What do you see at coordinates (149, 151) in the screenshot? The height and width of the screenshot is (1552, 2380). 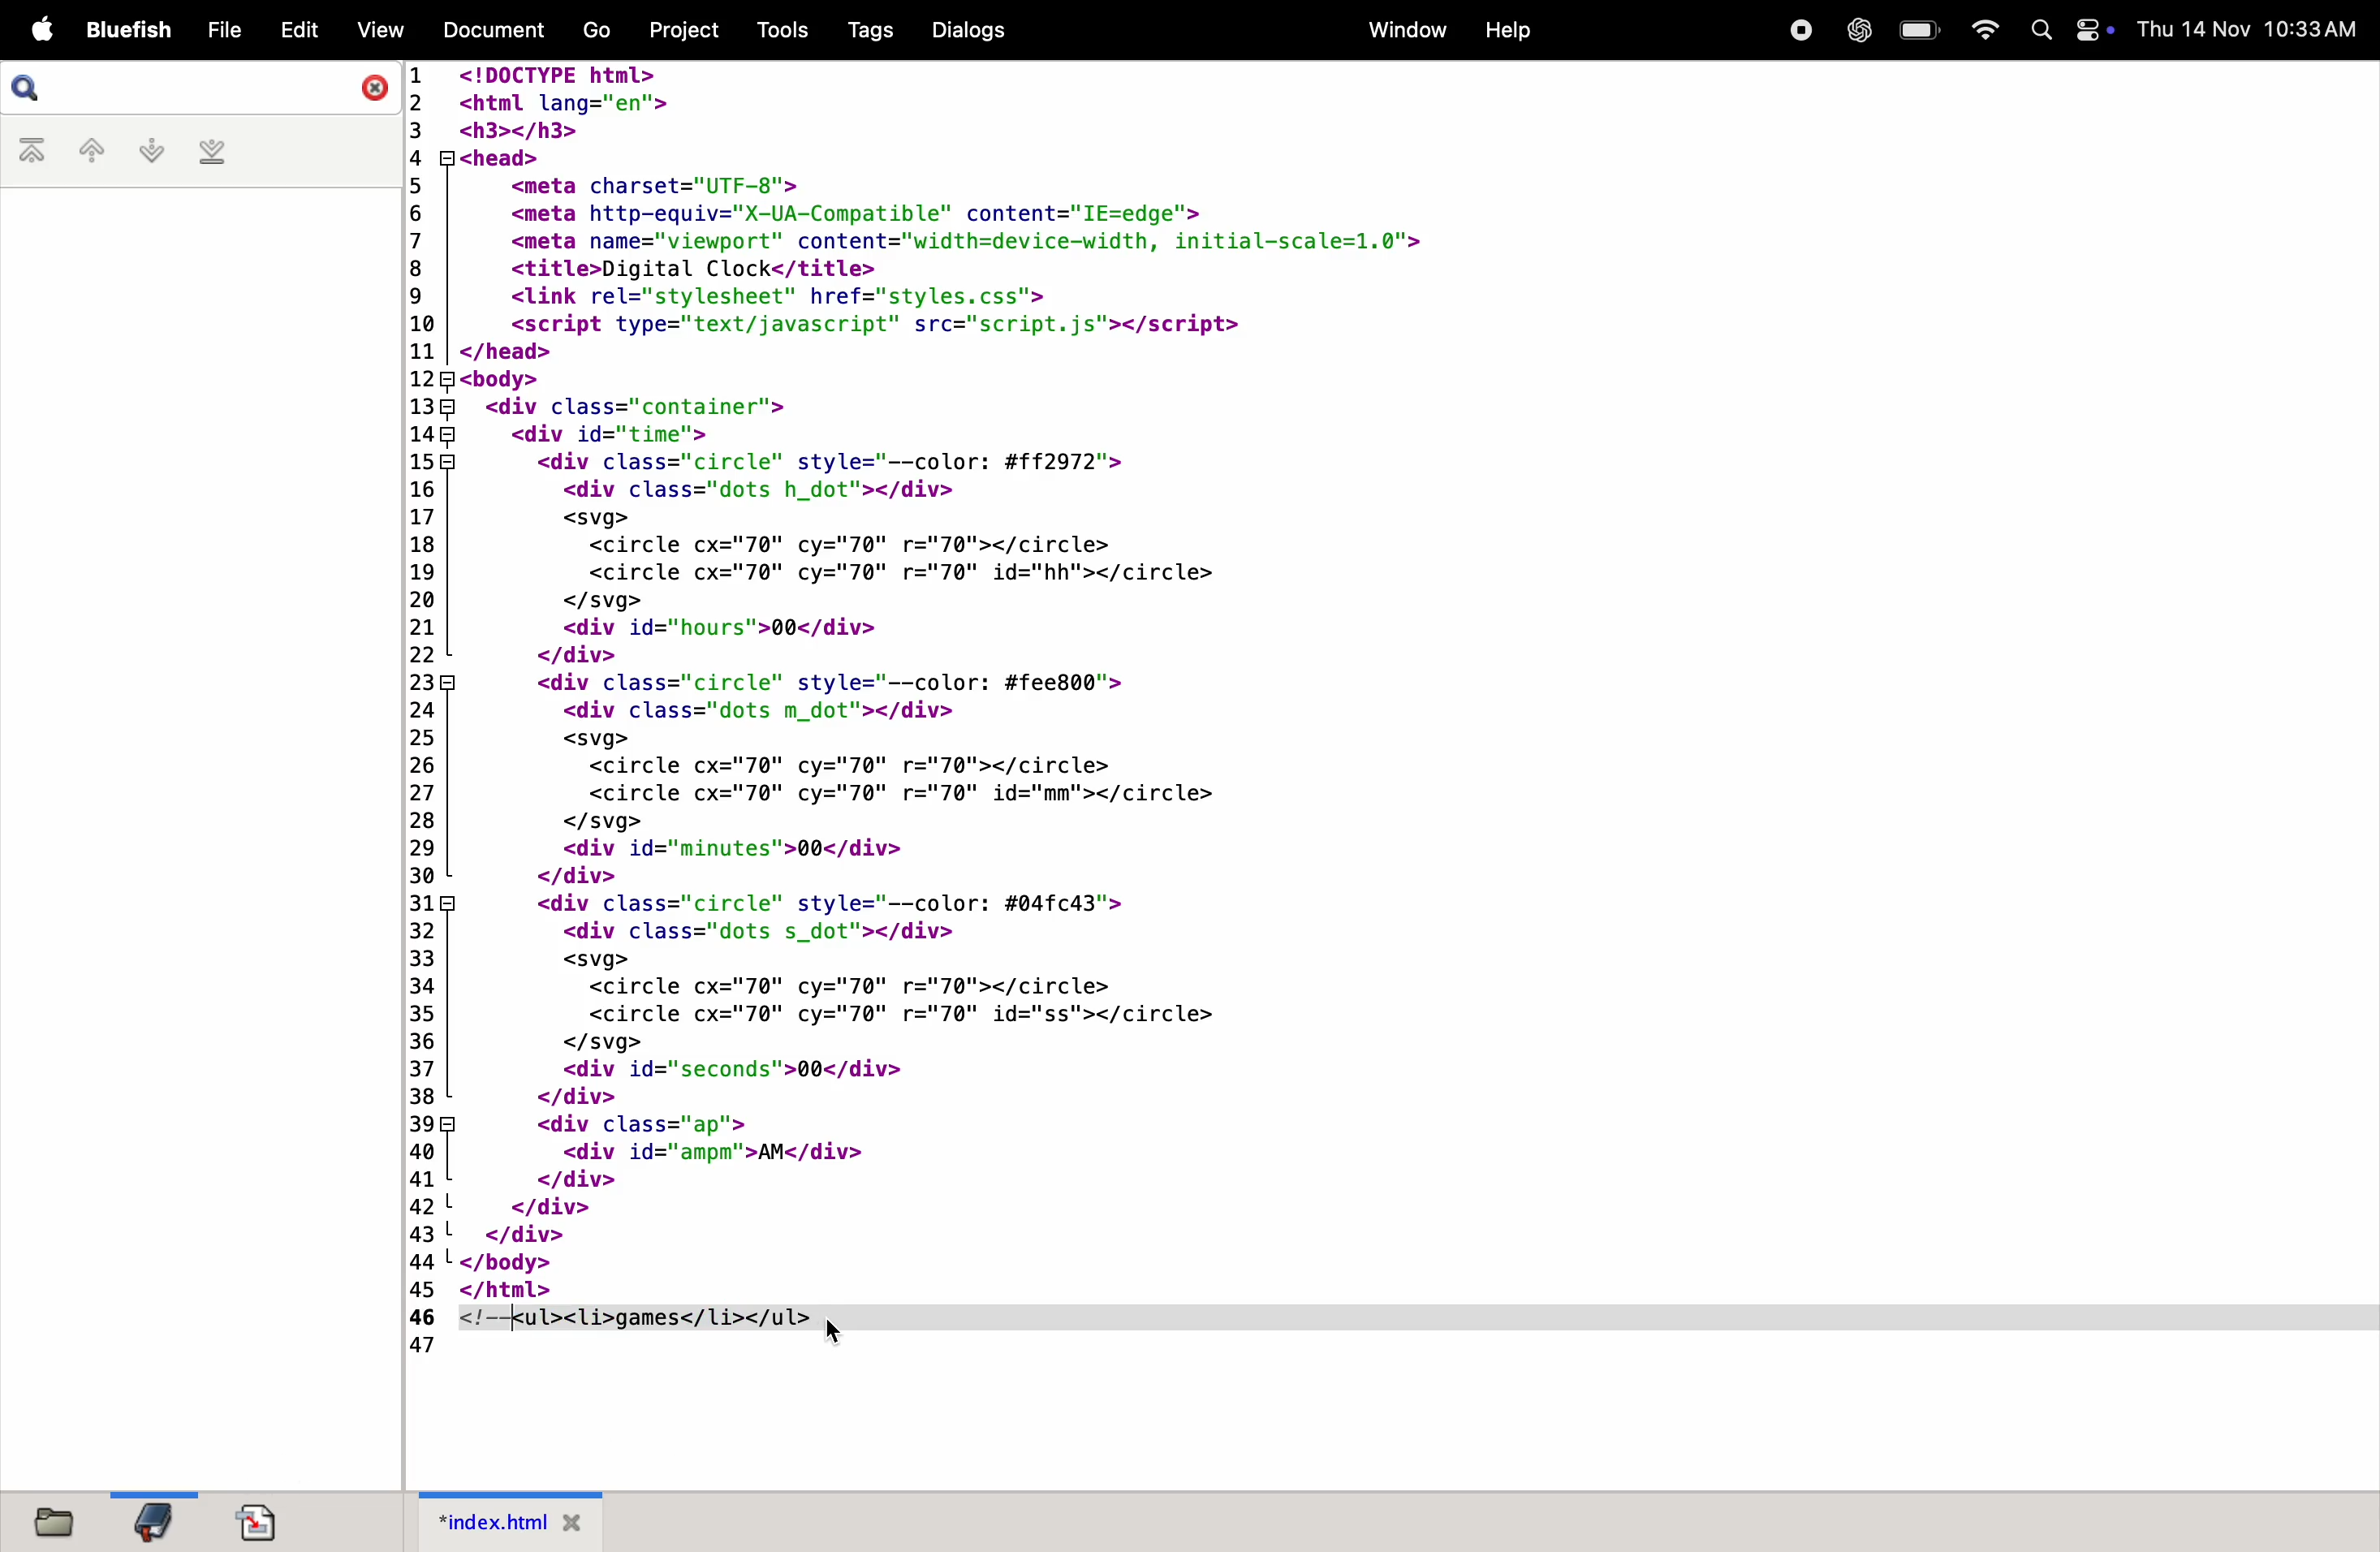 I see `next bookmark` at bounding box center [149, 151].